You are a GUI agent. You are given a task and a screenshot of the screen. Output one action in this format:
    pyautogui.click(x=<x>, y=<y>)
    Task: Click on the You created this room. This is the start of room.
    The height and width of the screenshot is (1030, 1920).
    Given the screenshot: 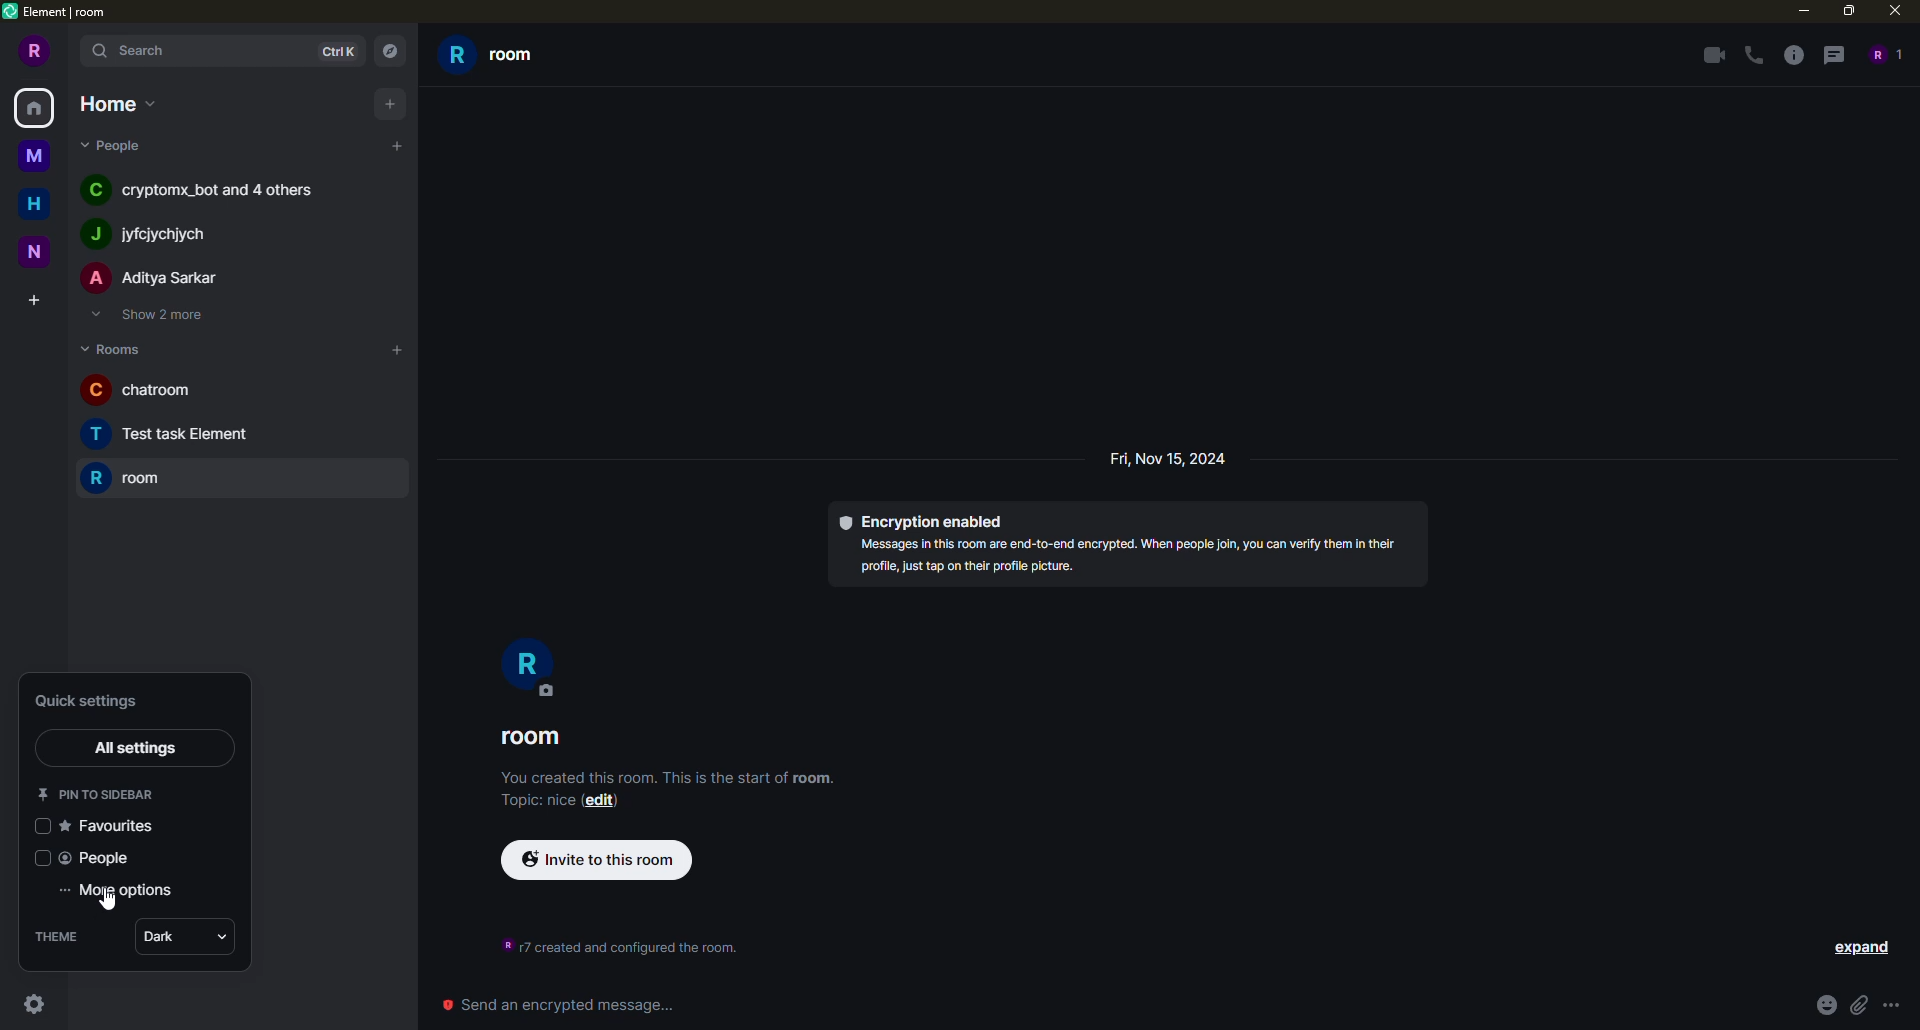 What is the action you would take?
    pyautogui.click(x=644, y=778)
    